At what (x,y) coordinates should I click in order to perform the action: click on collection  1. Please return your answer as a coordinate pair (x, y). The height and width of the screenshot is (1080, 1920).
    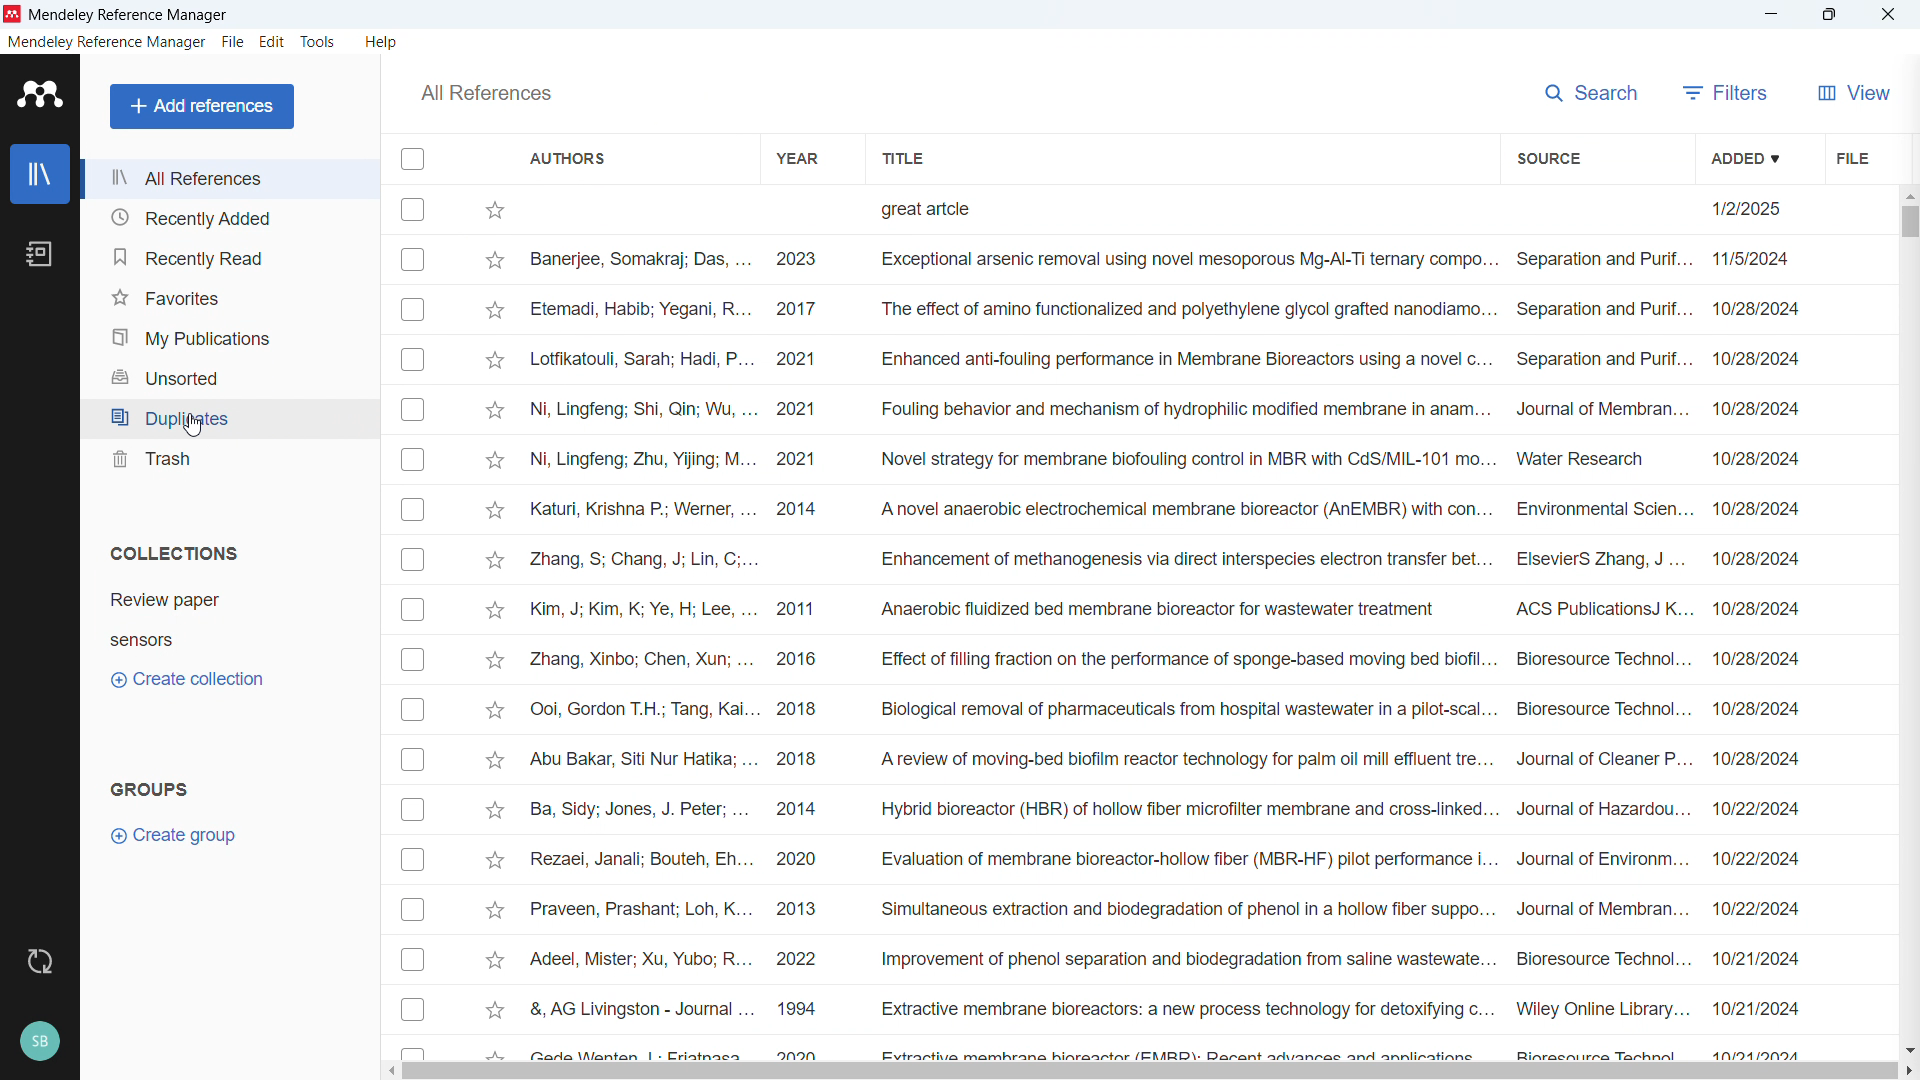
    Looking at the image, I should click on (221, 598).